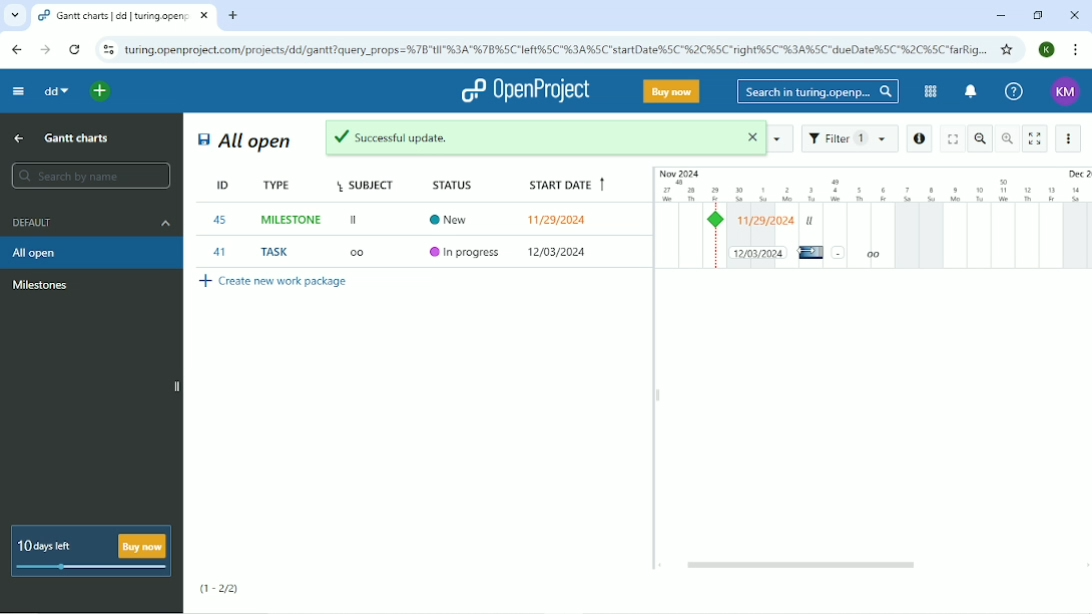  What do you see at coordinates (79, 137) in the screenshot?
I see `Gantt charts` at bounding box center [79, 137].